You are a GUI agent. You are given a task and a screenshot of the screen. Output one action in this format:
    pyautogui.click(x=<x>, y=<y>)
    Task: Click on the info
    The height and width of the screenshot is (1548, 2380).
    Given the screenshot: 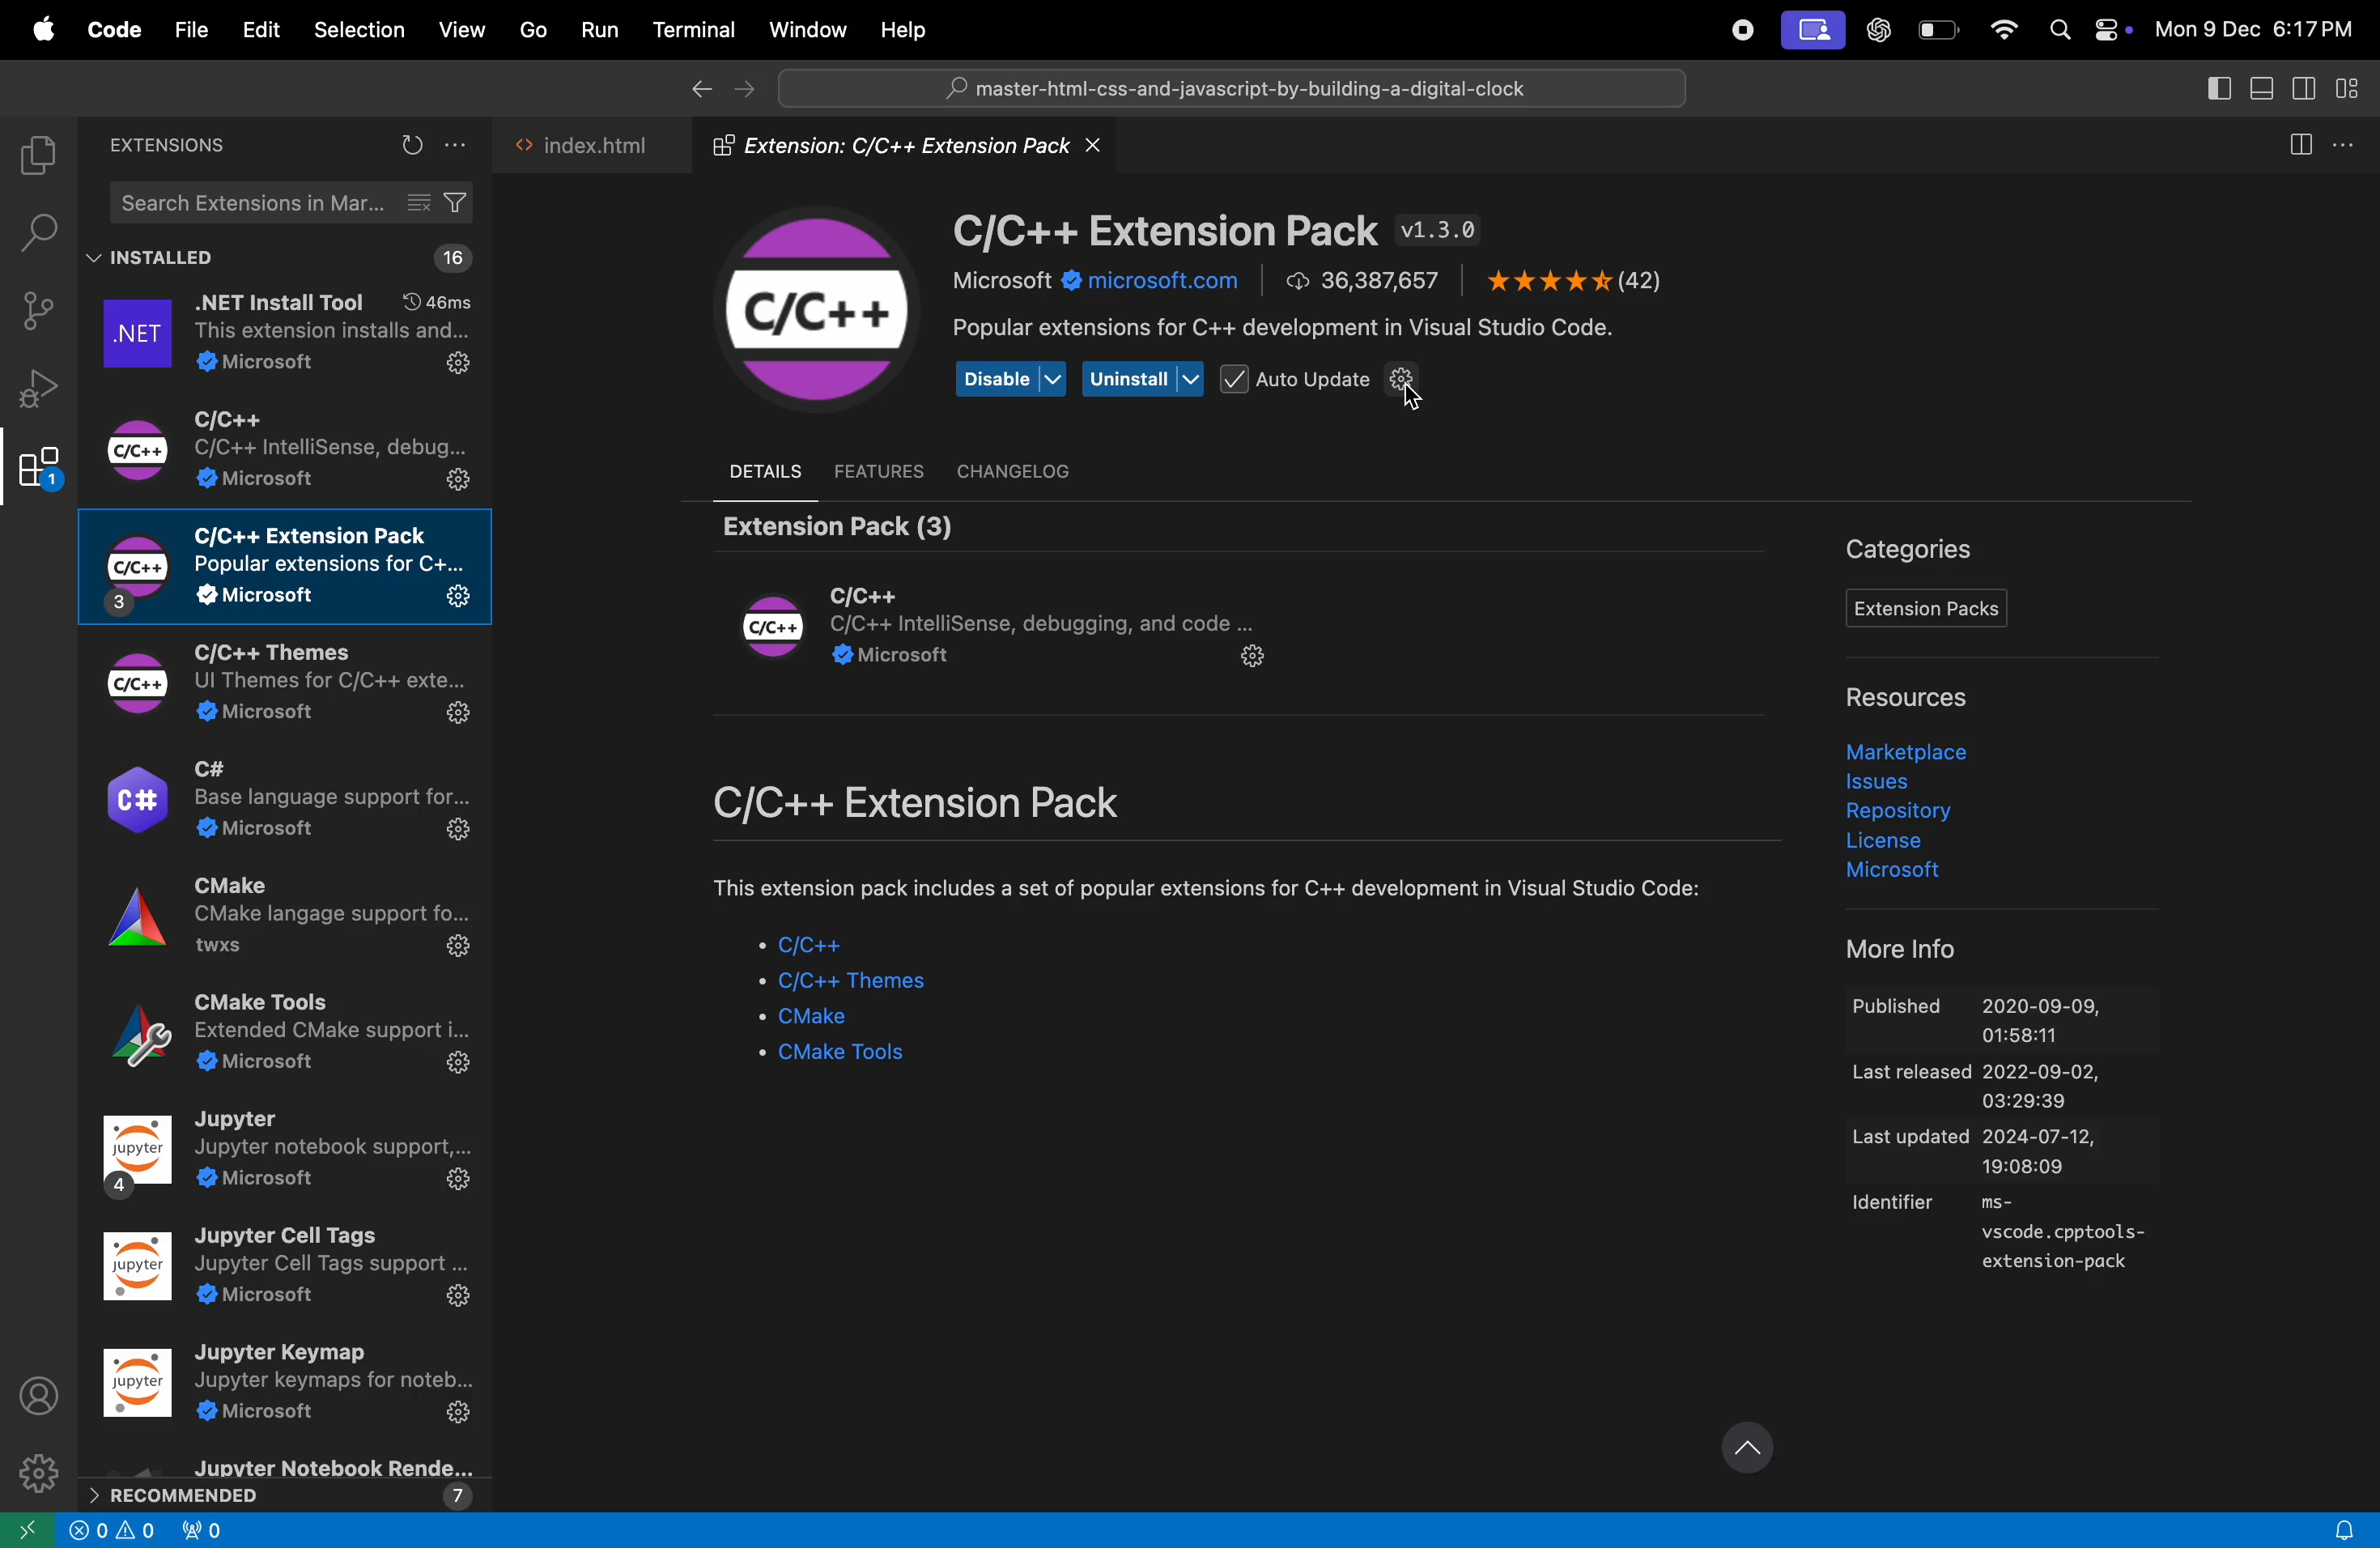 What is the action you would take?
    pyautogui.click(x=114, y=1534)
    